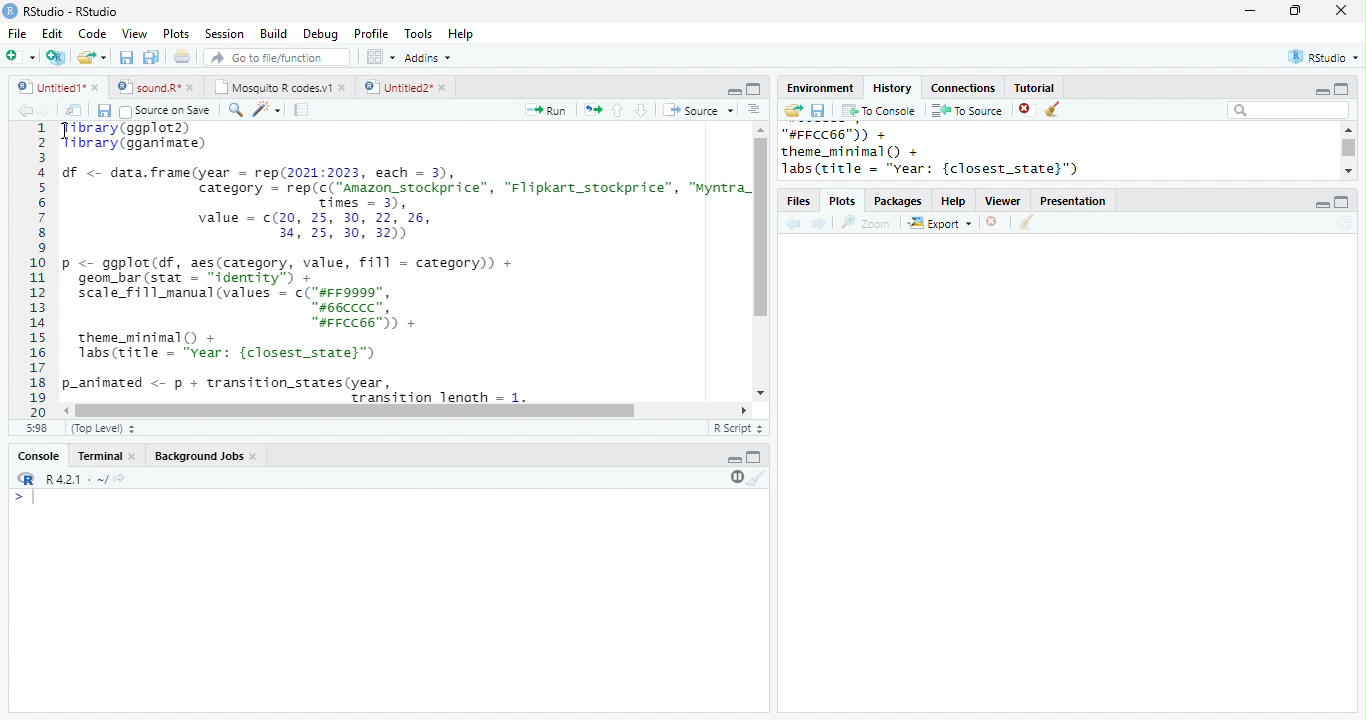 This screenshot has height=720, width=1366. What do you see at coordinates (763, 227) in the screenshot?
I see `scroll bar` at bounding box center [763, 227].